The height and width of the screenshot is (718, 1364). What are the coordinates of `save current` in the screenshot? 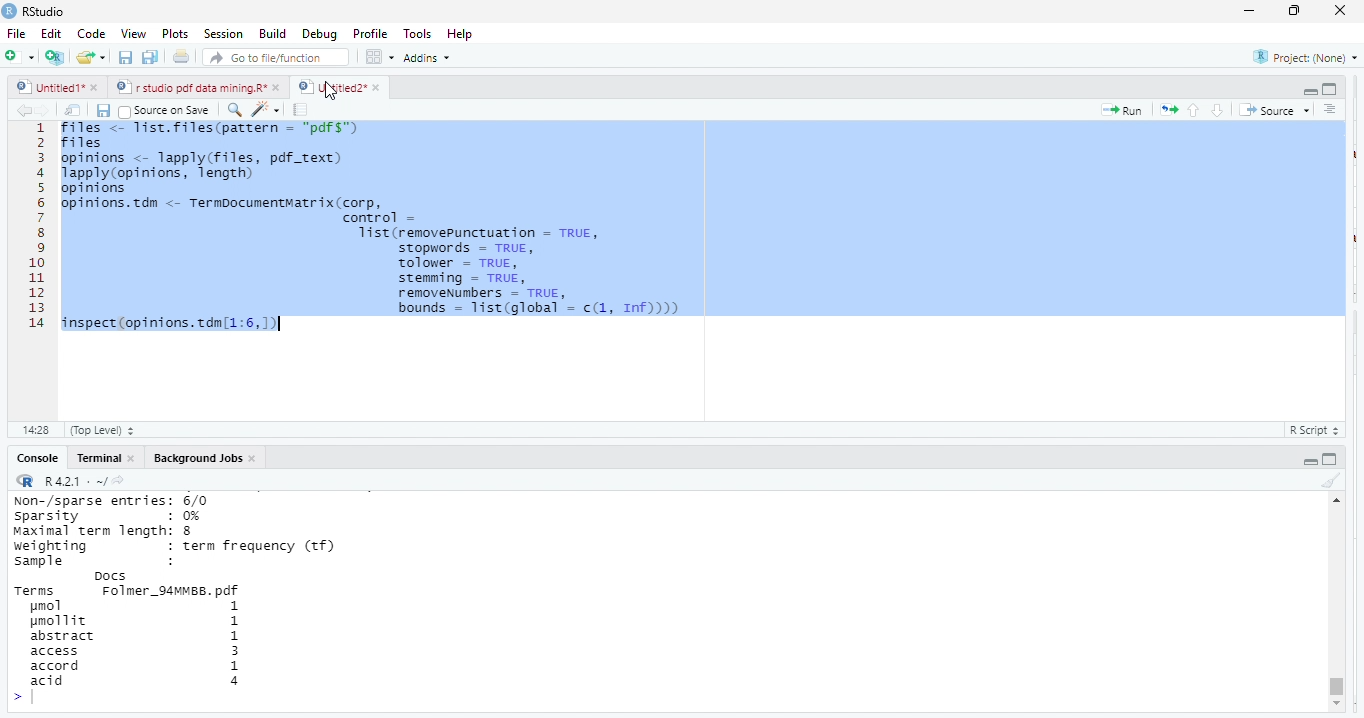 It's located at (104, 109).